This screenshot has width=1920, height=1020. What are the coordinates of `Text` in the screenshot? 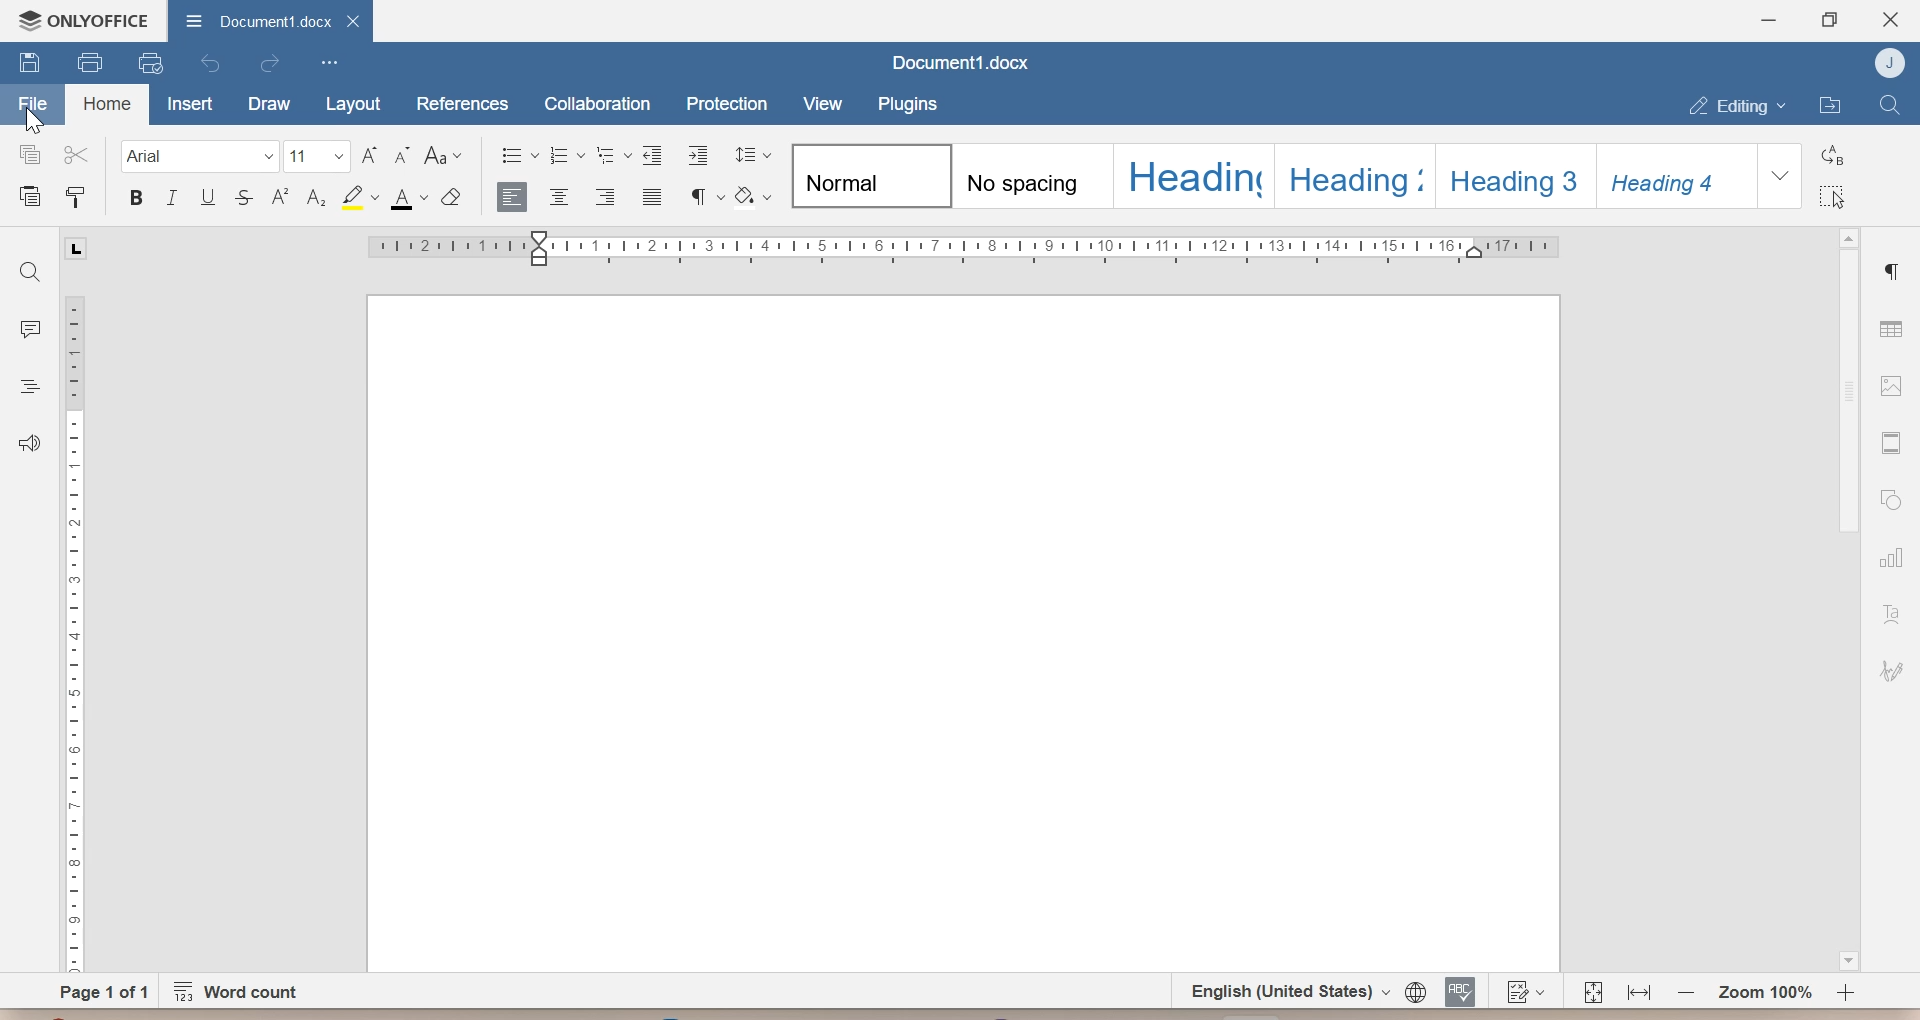 It's located at (1892, 615).